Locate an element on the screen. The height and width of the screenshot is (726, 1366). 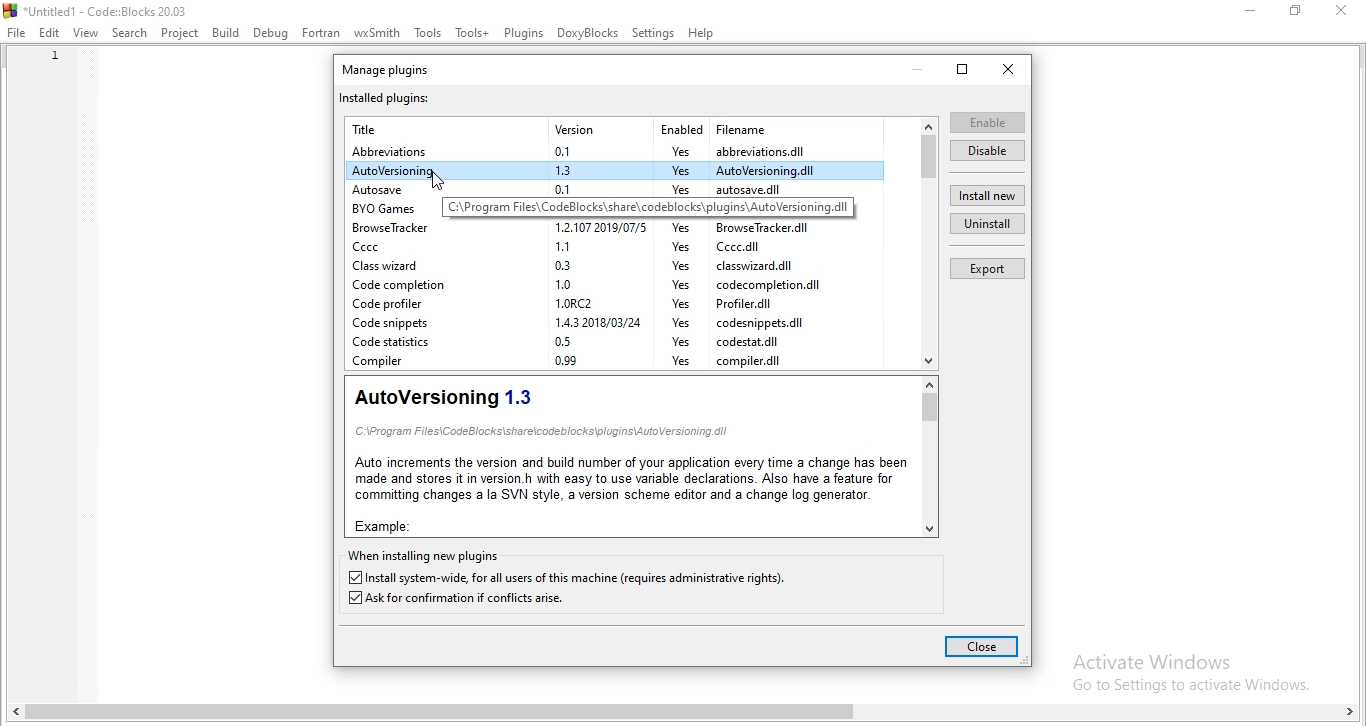
Project is located at coordinates (179, 34).